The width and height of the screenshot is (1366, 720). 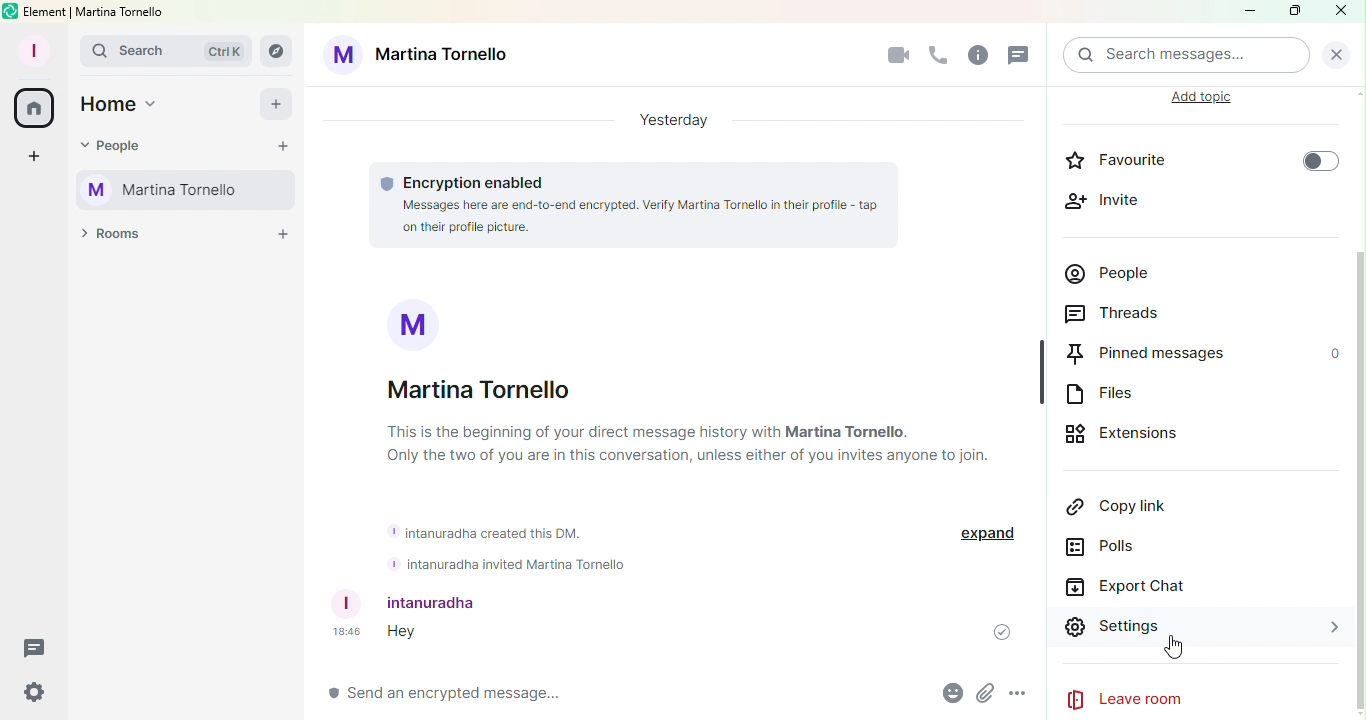 What do you see at coordinates (682, 119) in the screenshot?
I see `Yesterday` at bounding box center [682, 119].